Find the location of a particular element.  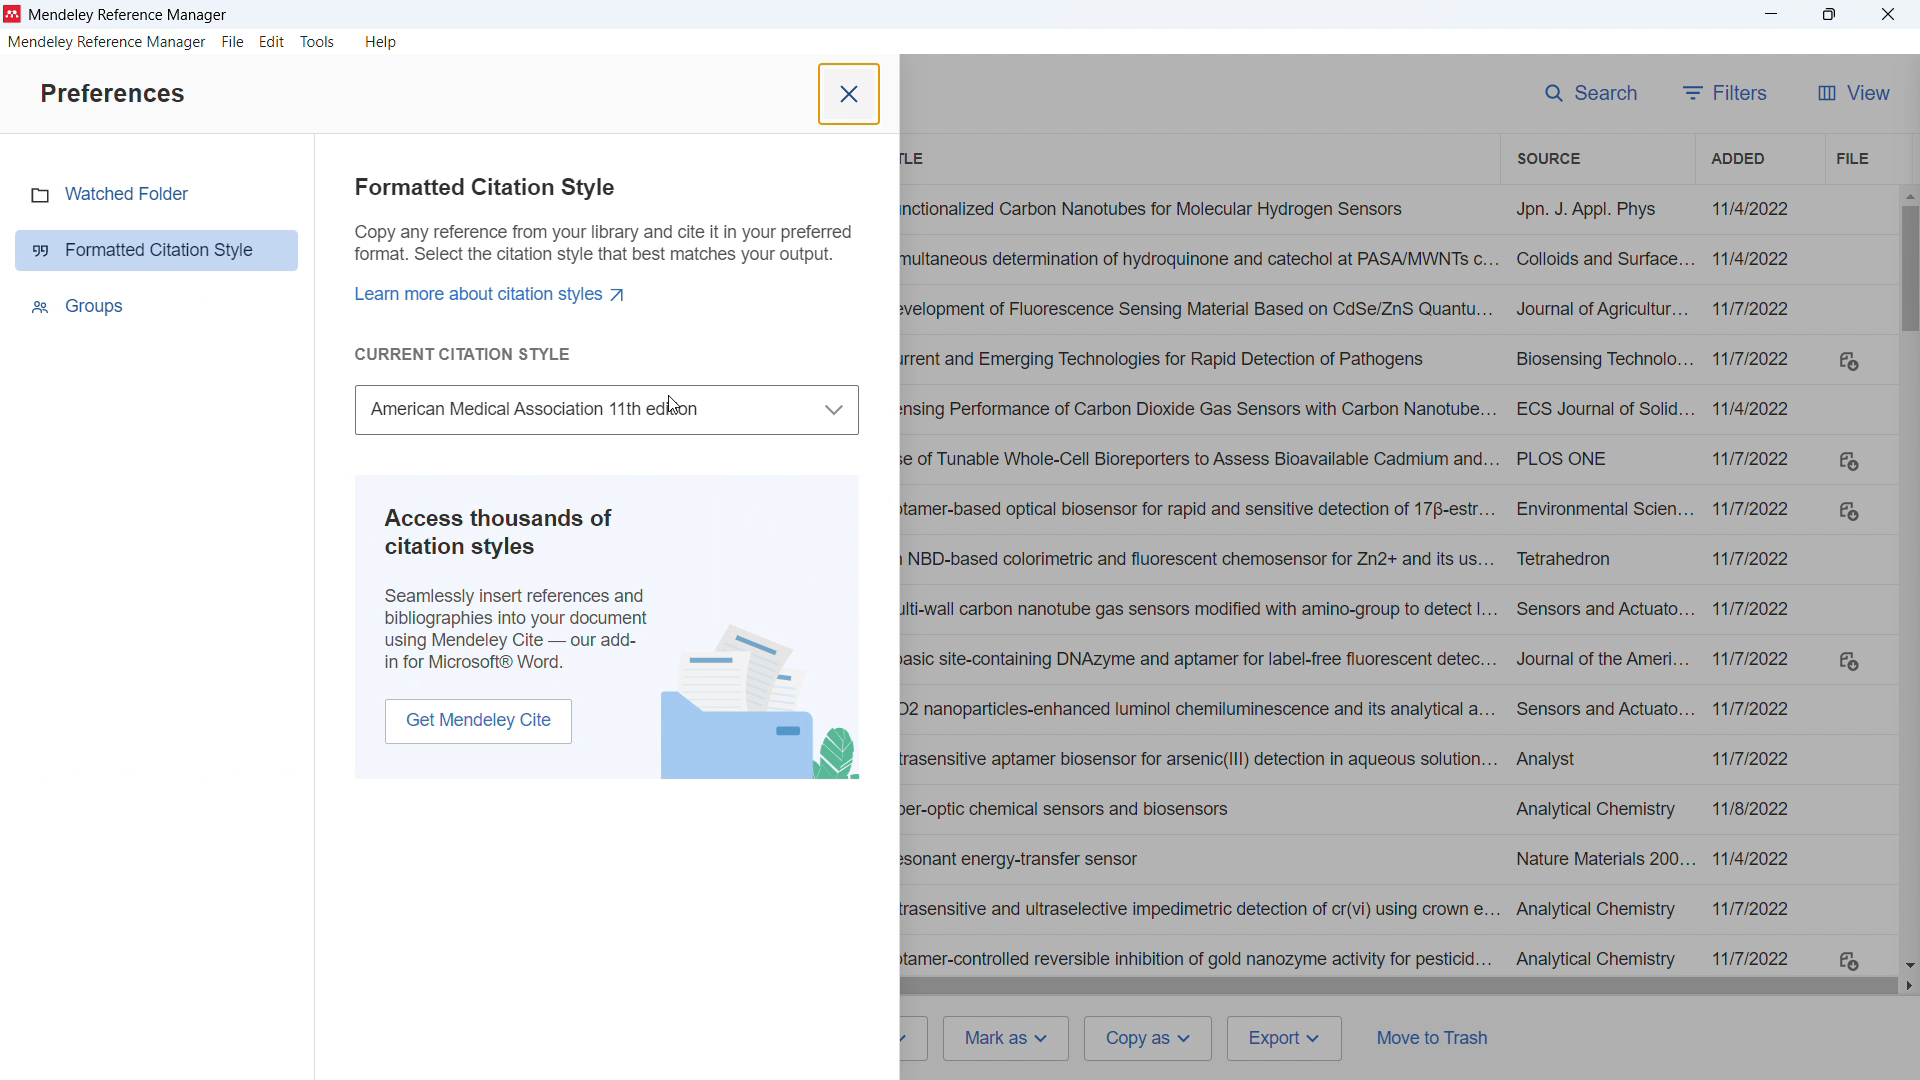

tools is located at coordinates (318, 41).